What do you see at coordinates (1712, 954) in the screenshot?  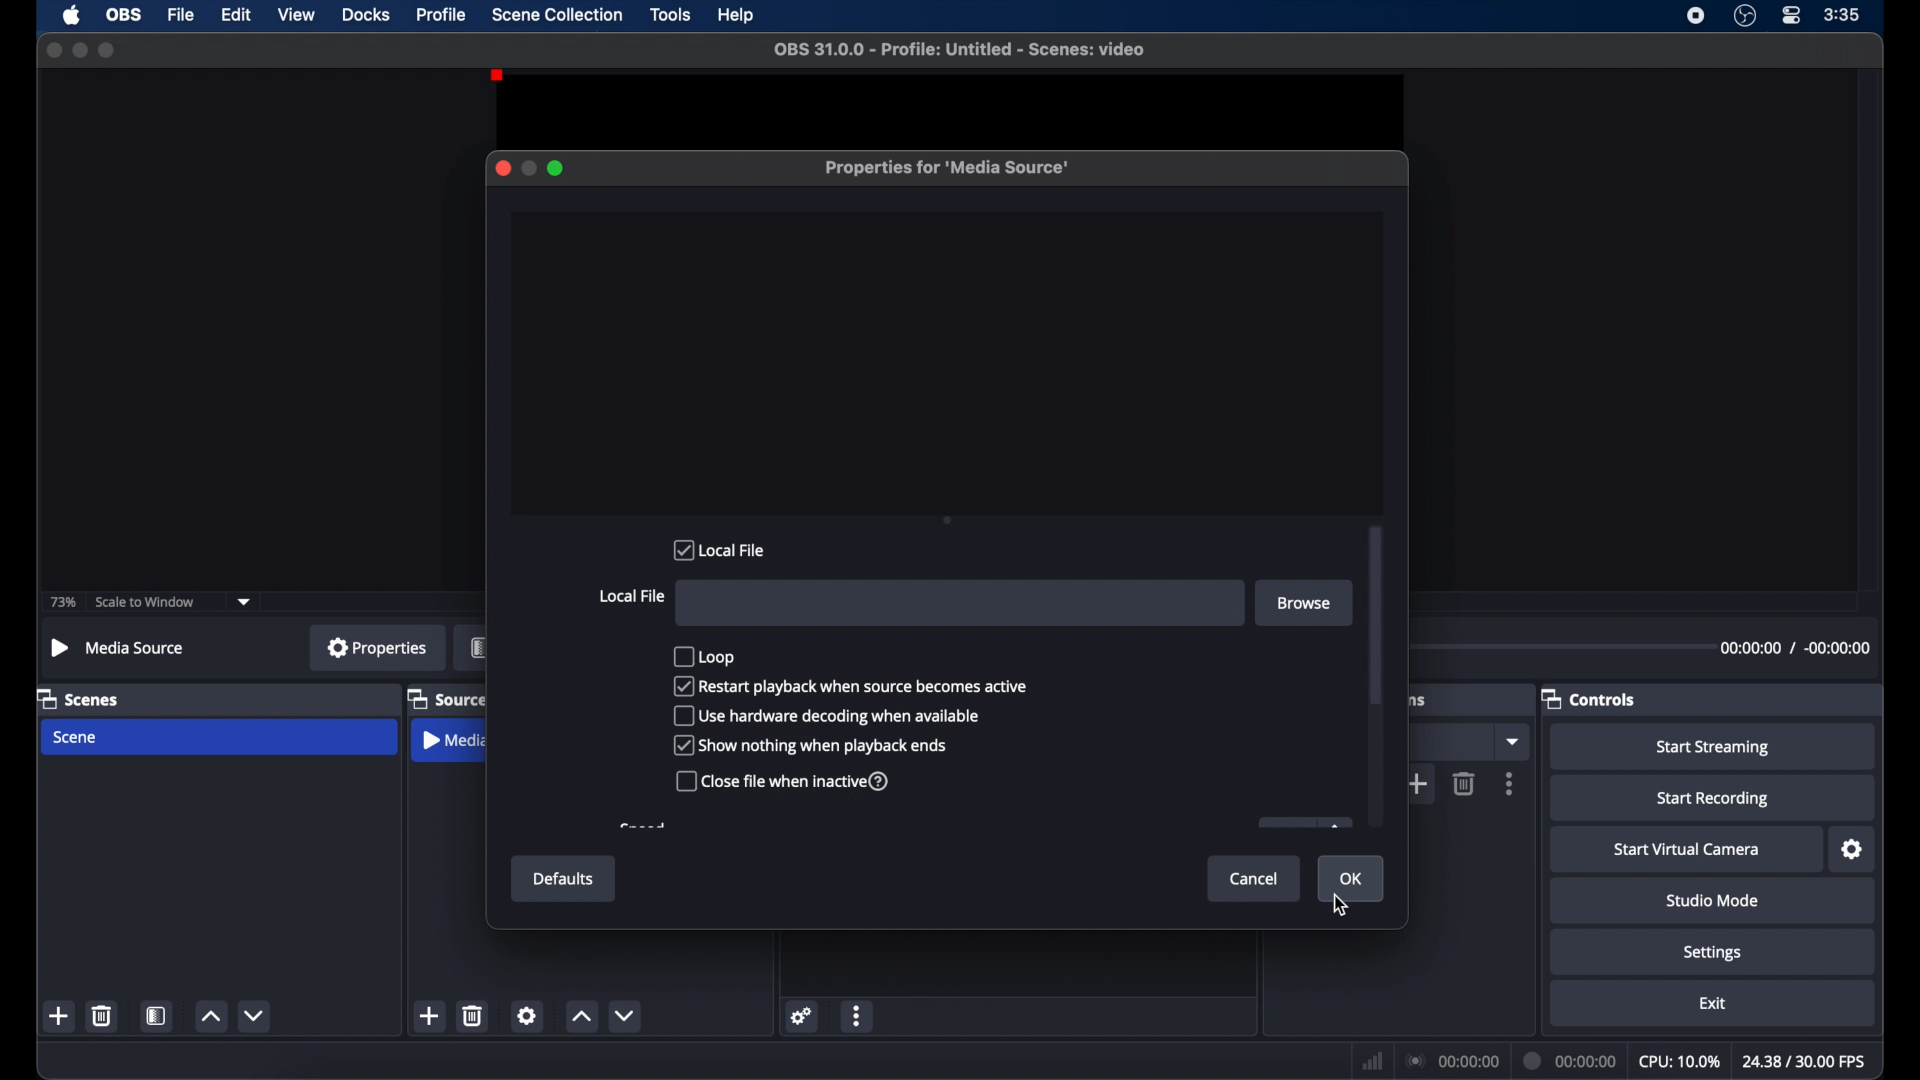 I see `settings` at bounding box center [1712, 954].